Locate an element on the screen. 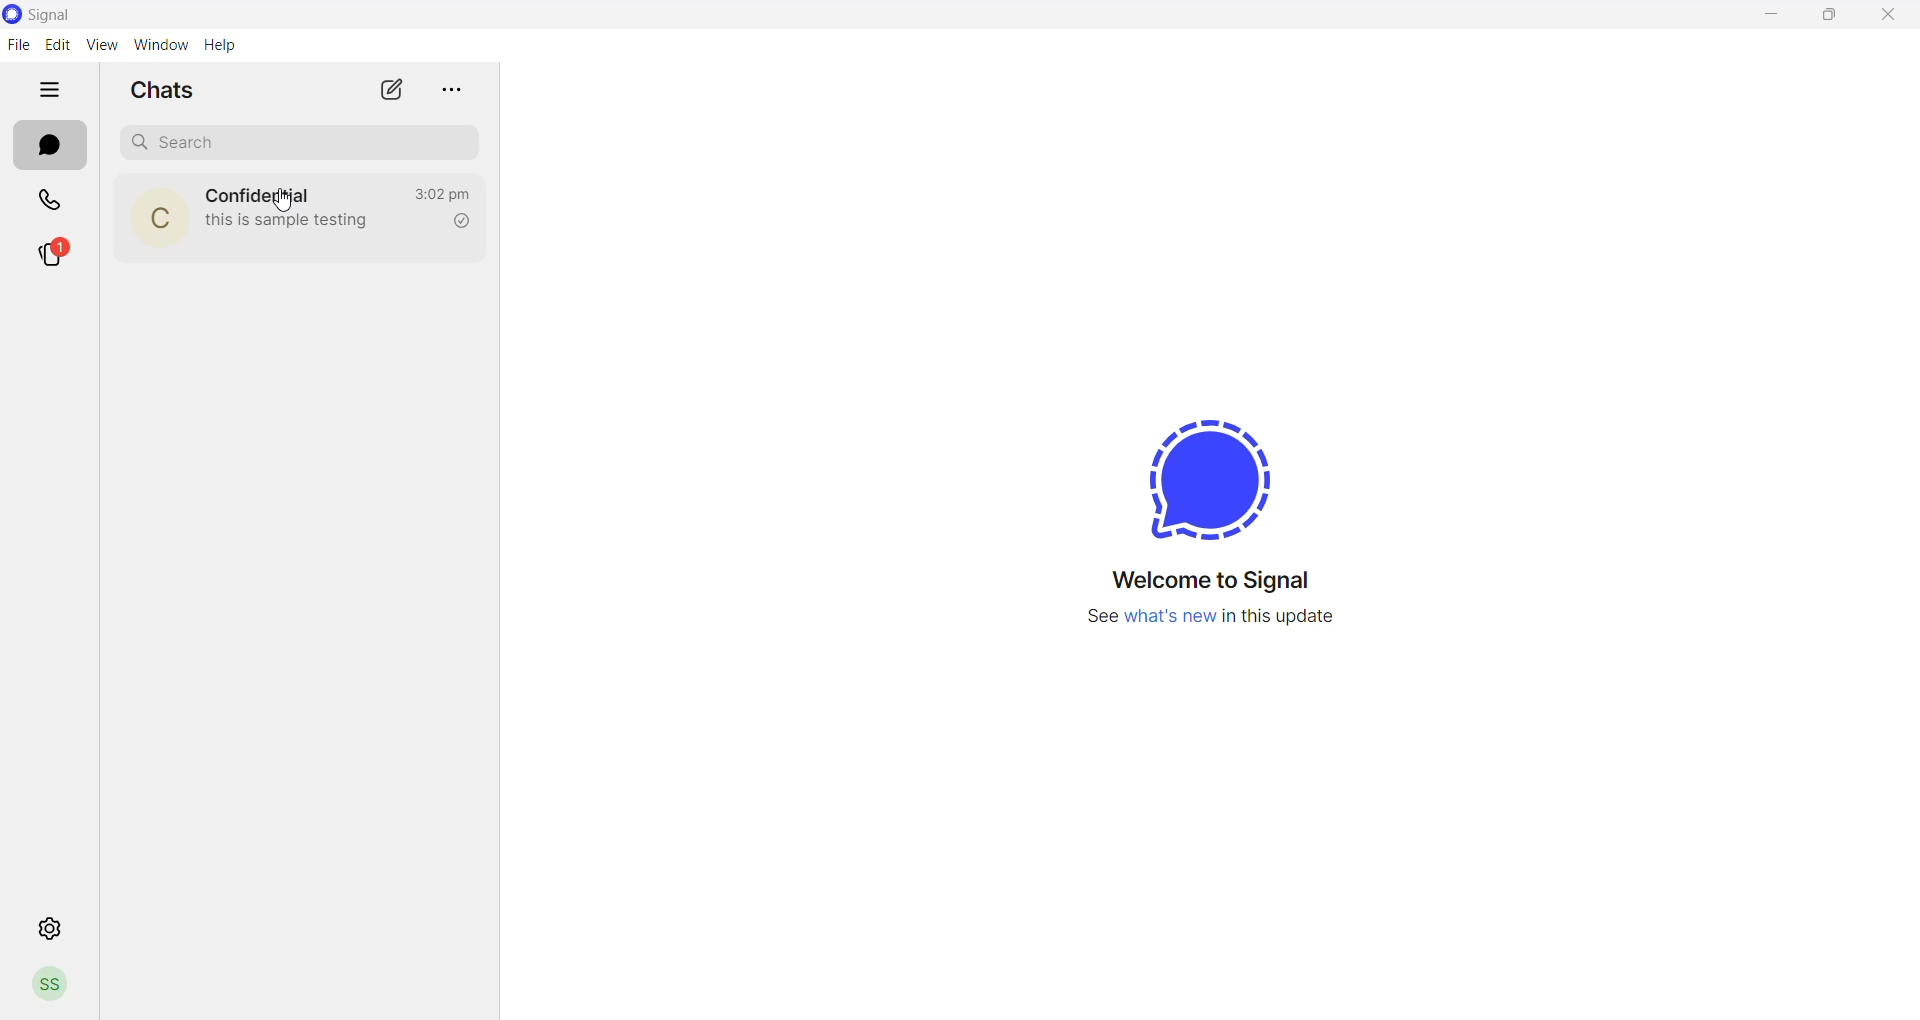 This screenshot has height=1020, width=1920. stories is located at coordinates (58, 255).